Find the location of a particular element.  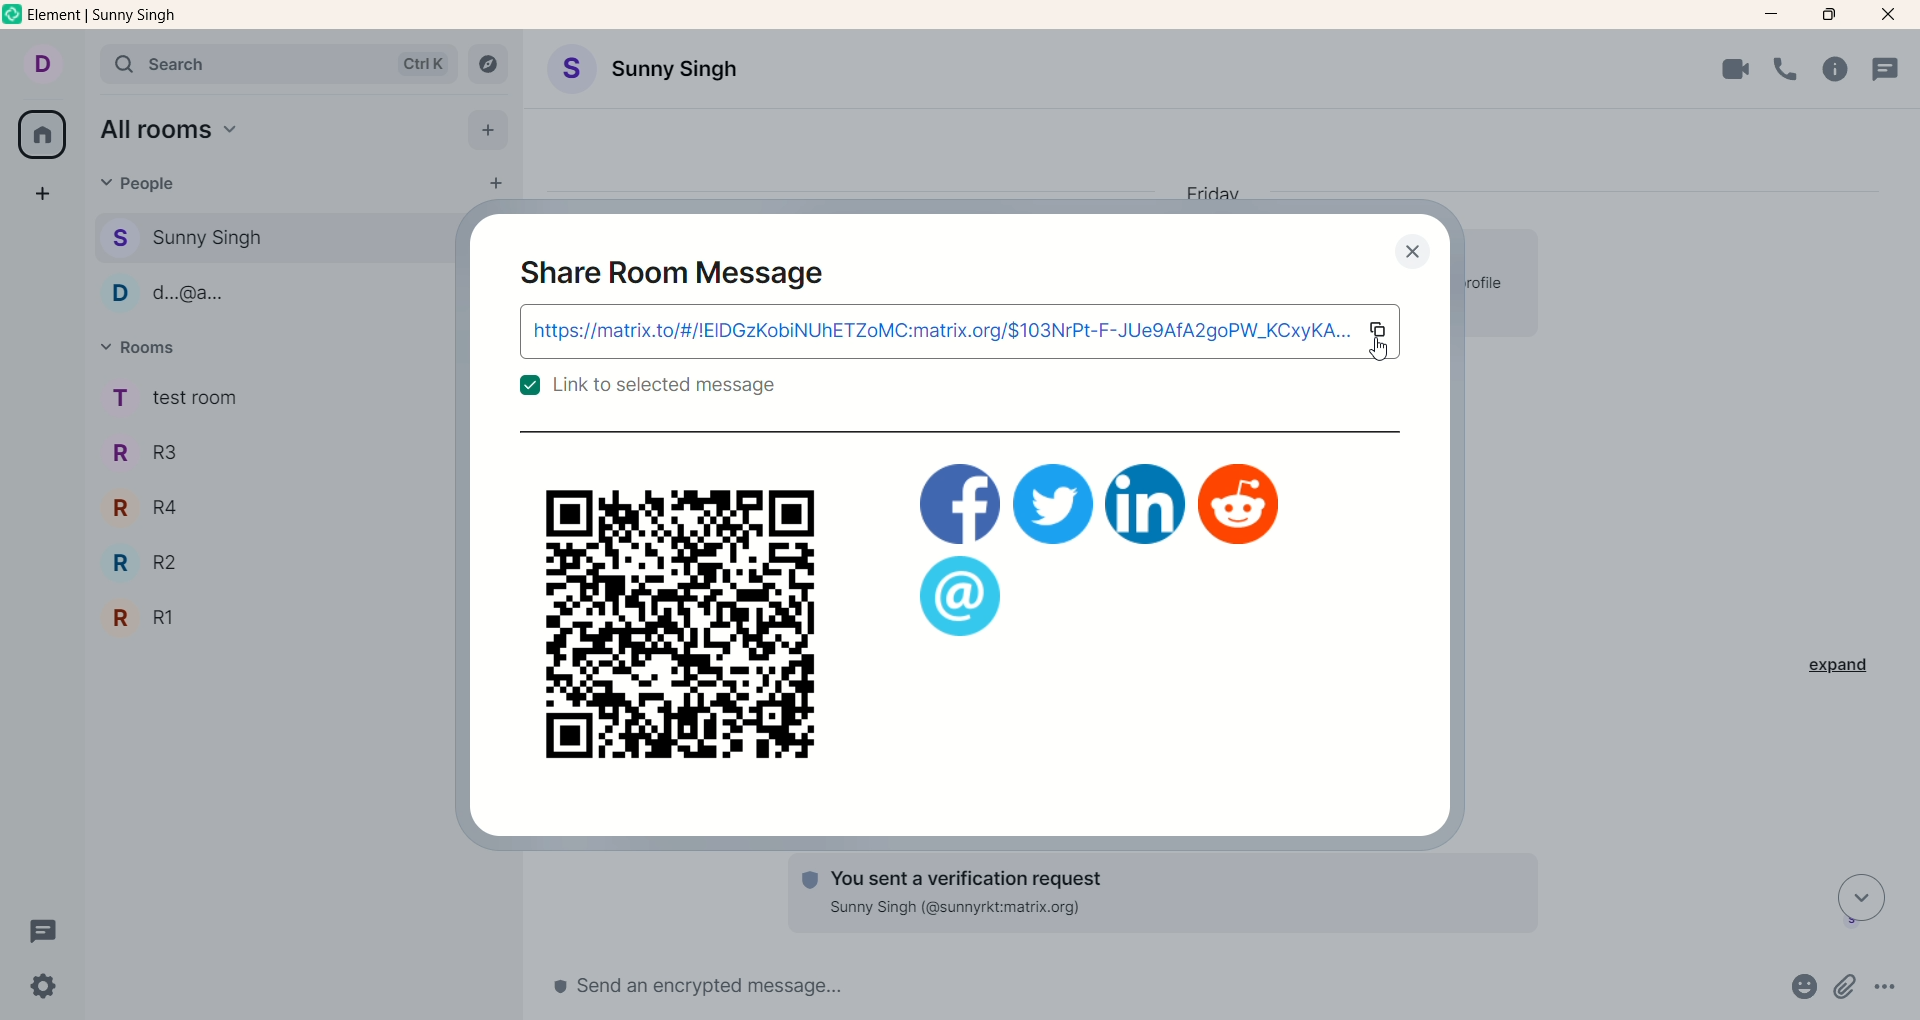

 is located at coordinates (1241, 506).